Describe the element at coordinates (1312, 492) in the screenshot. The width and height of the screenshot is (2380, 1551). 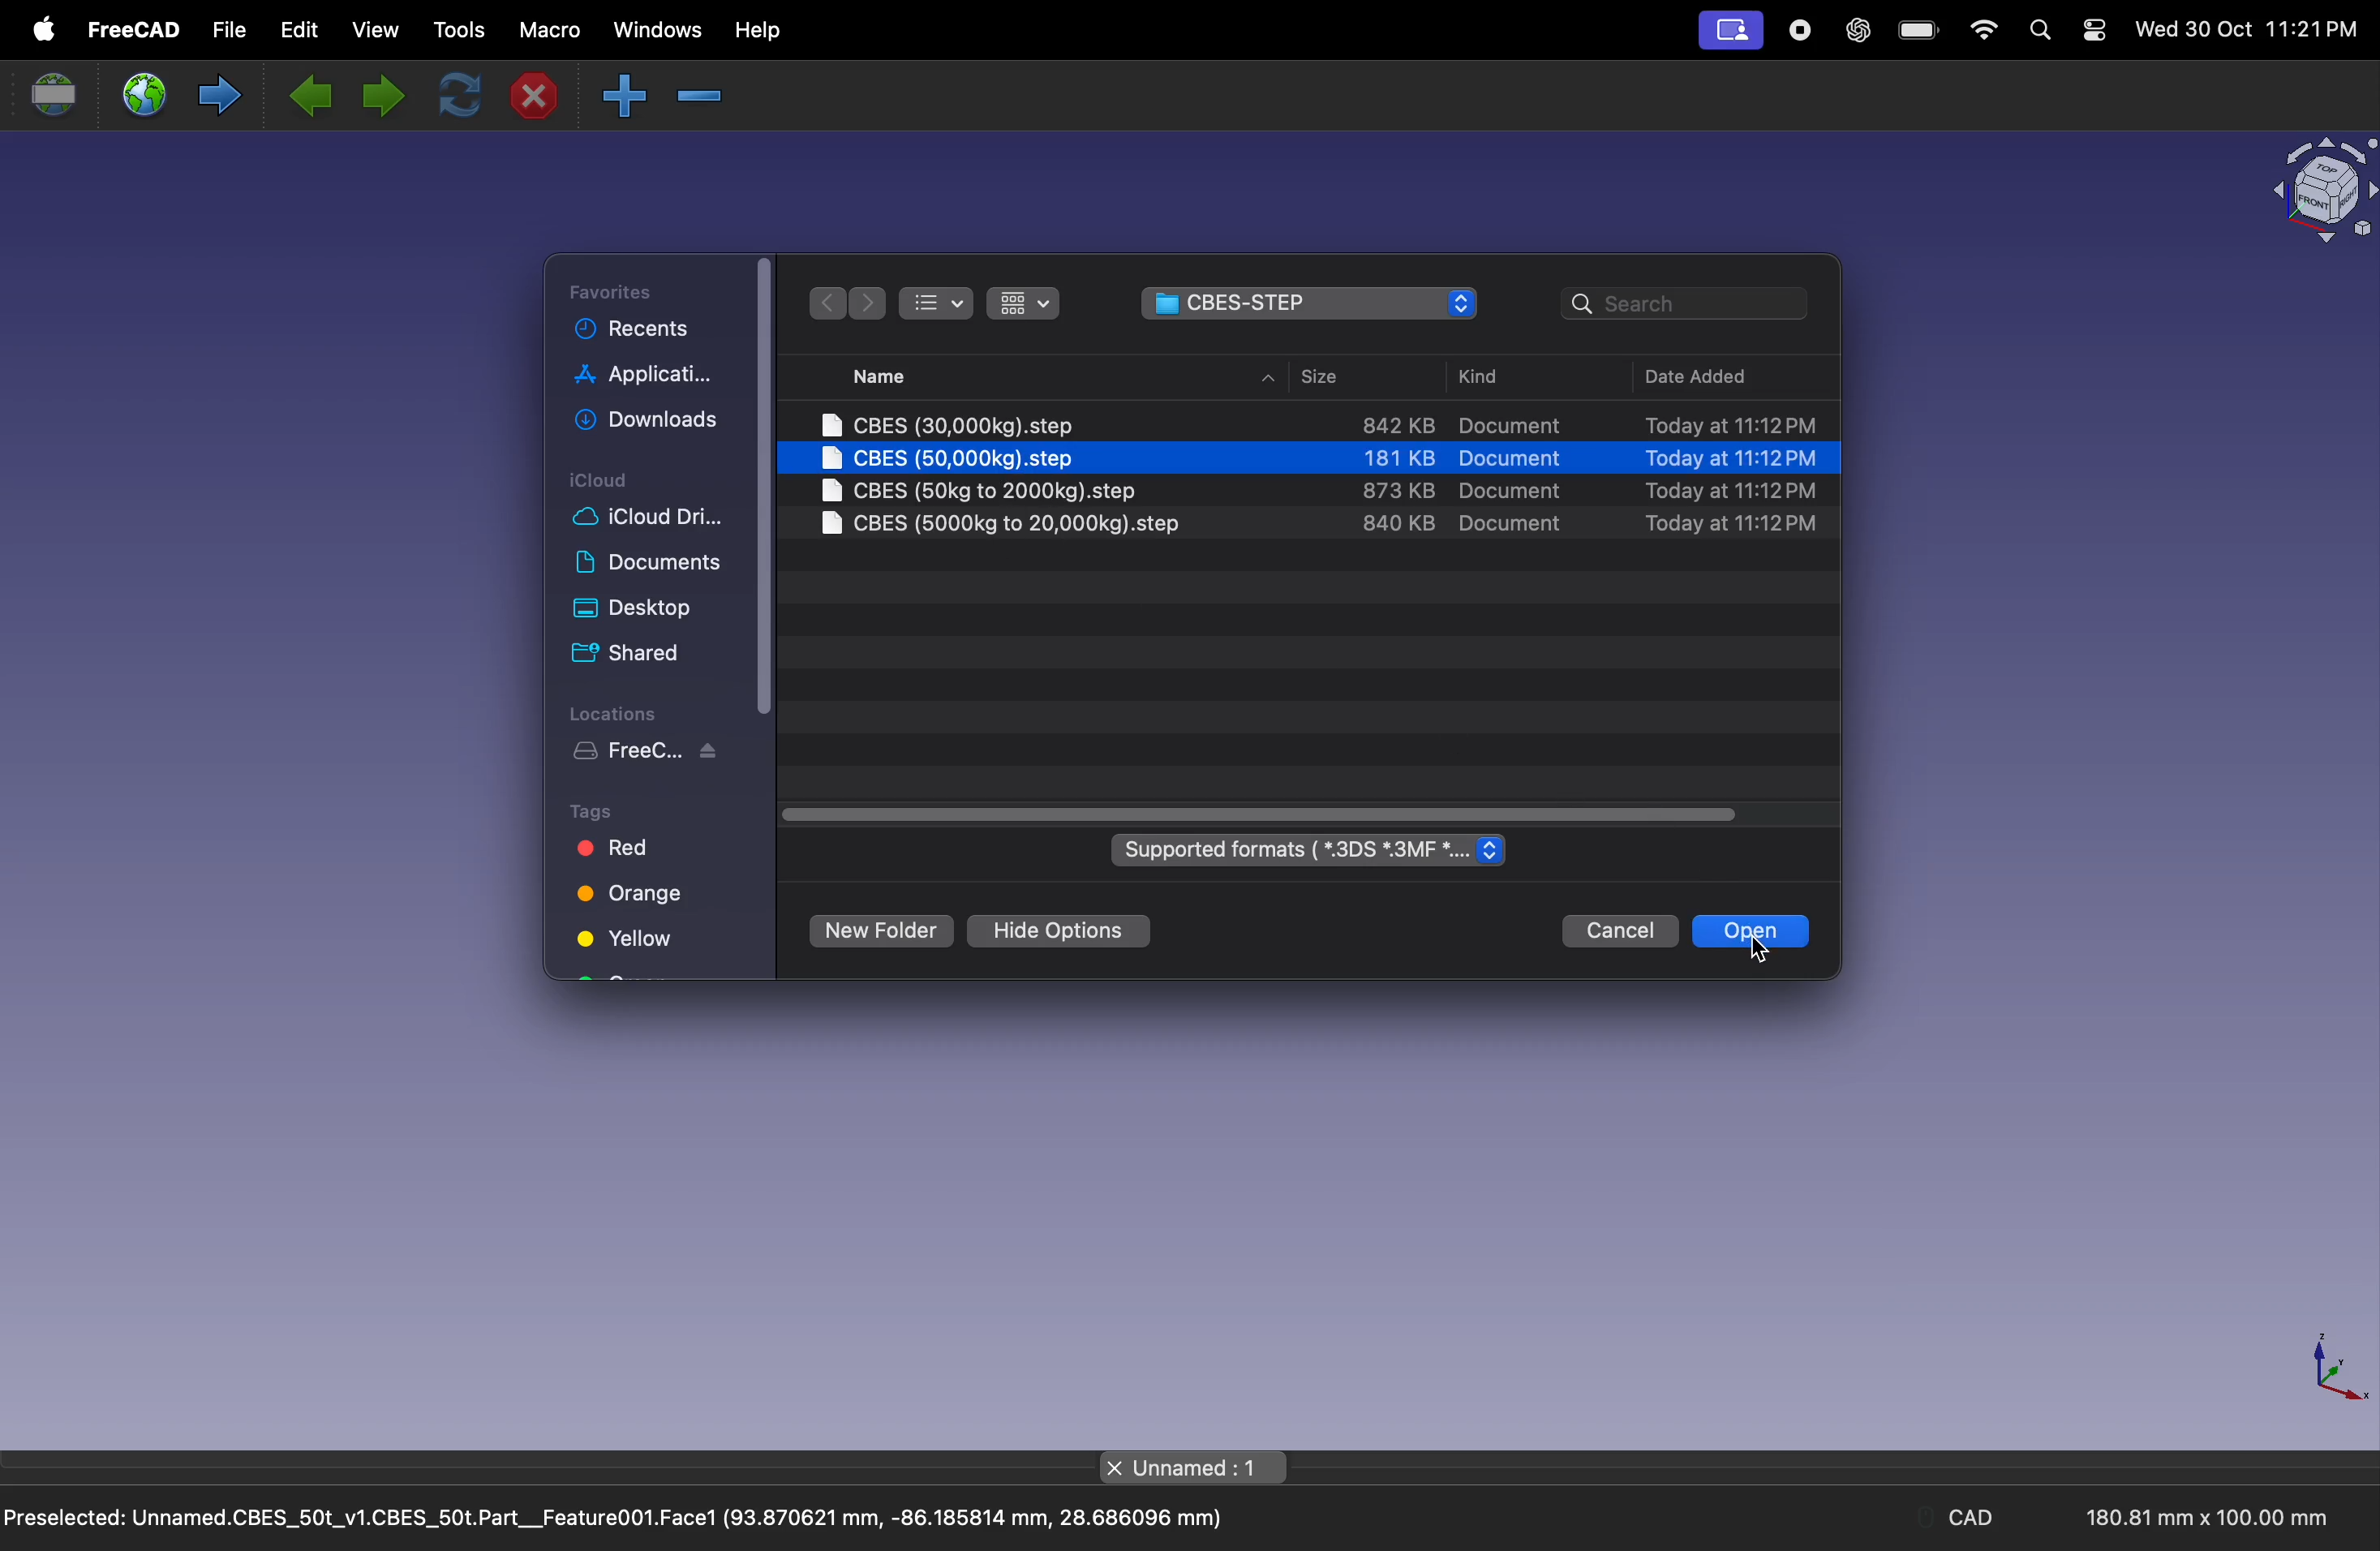
I see `step file 3` at that location.